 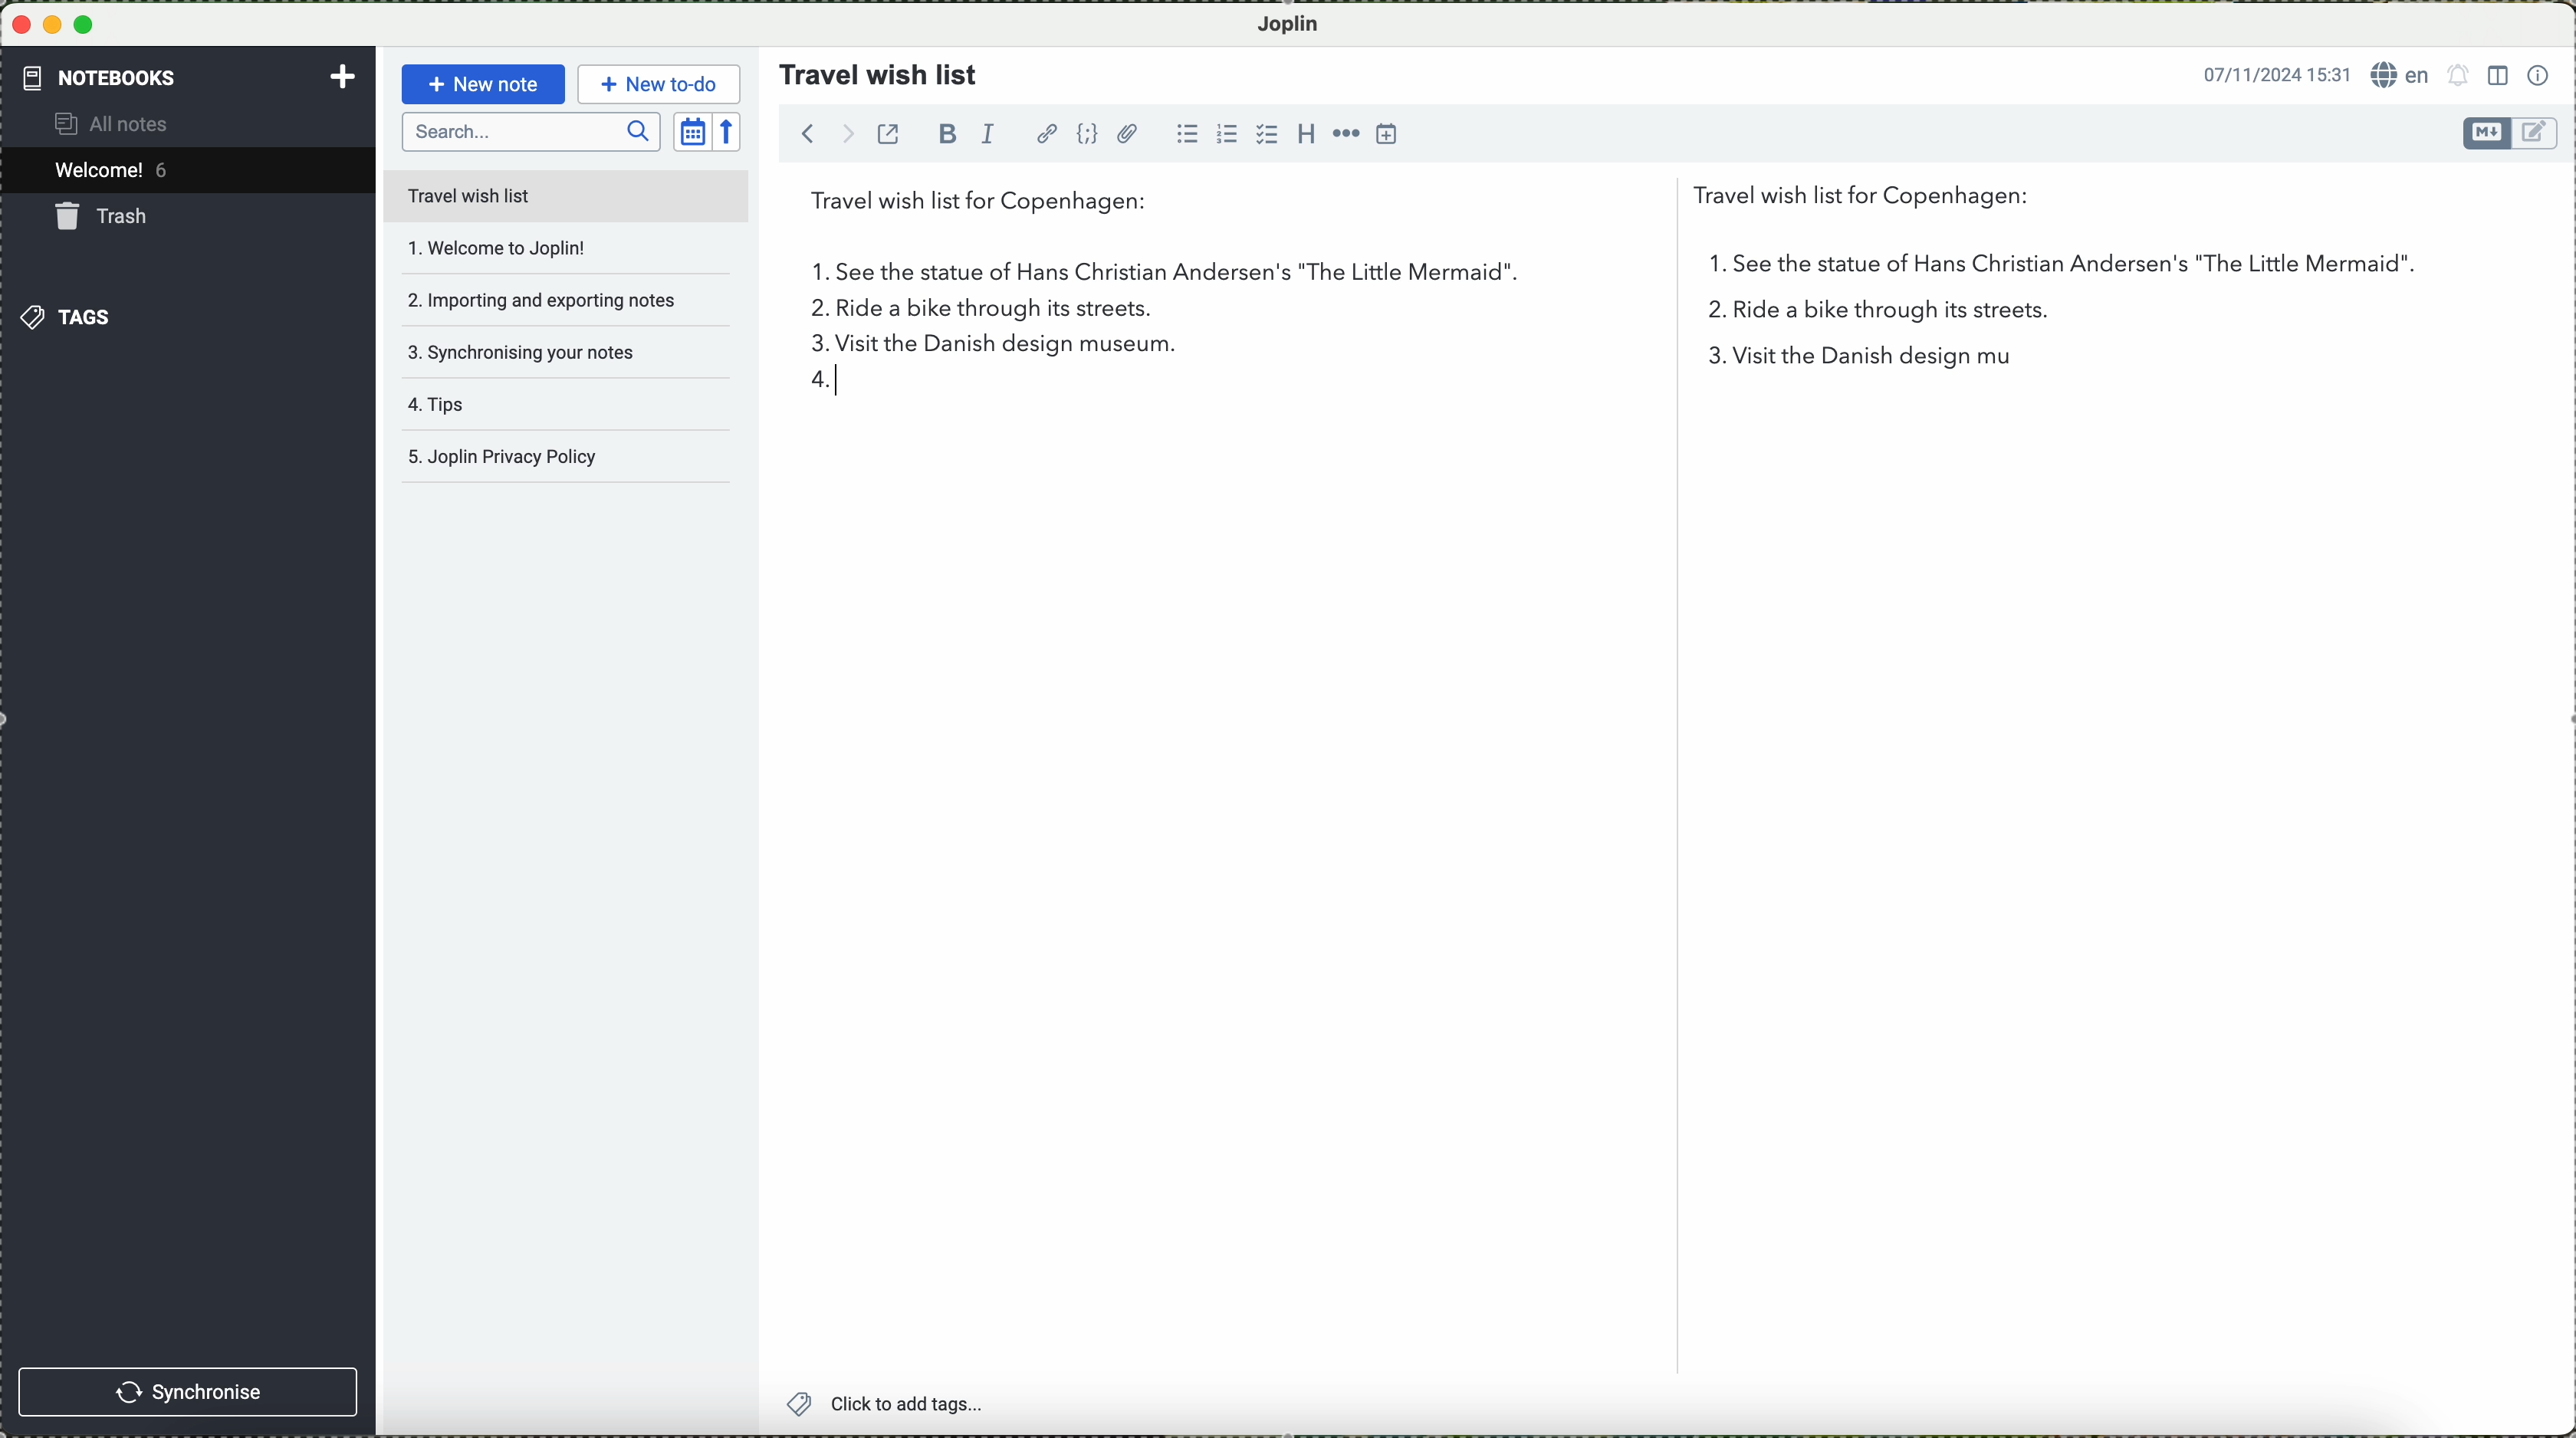 What do you see at coordinates (1192, 135) in the screenshot?
I see `bulleted list` at bounding box center [1192, 135].